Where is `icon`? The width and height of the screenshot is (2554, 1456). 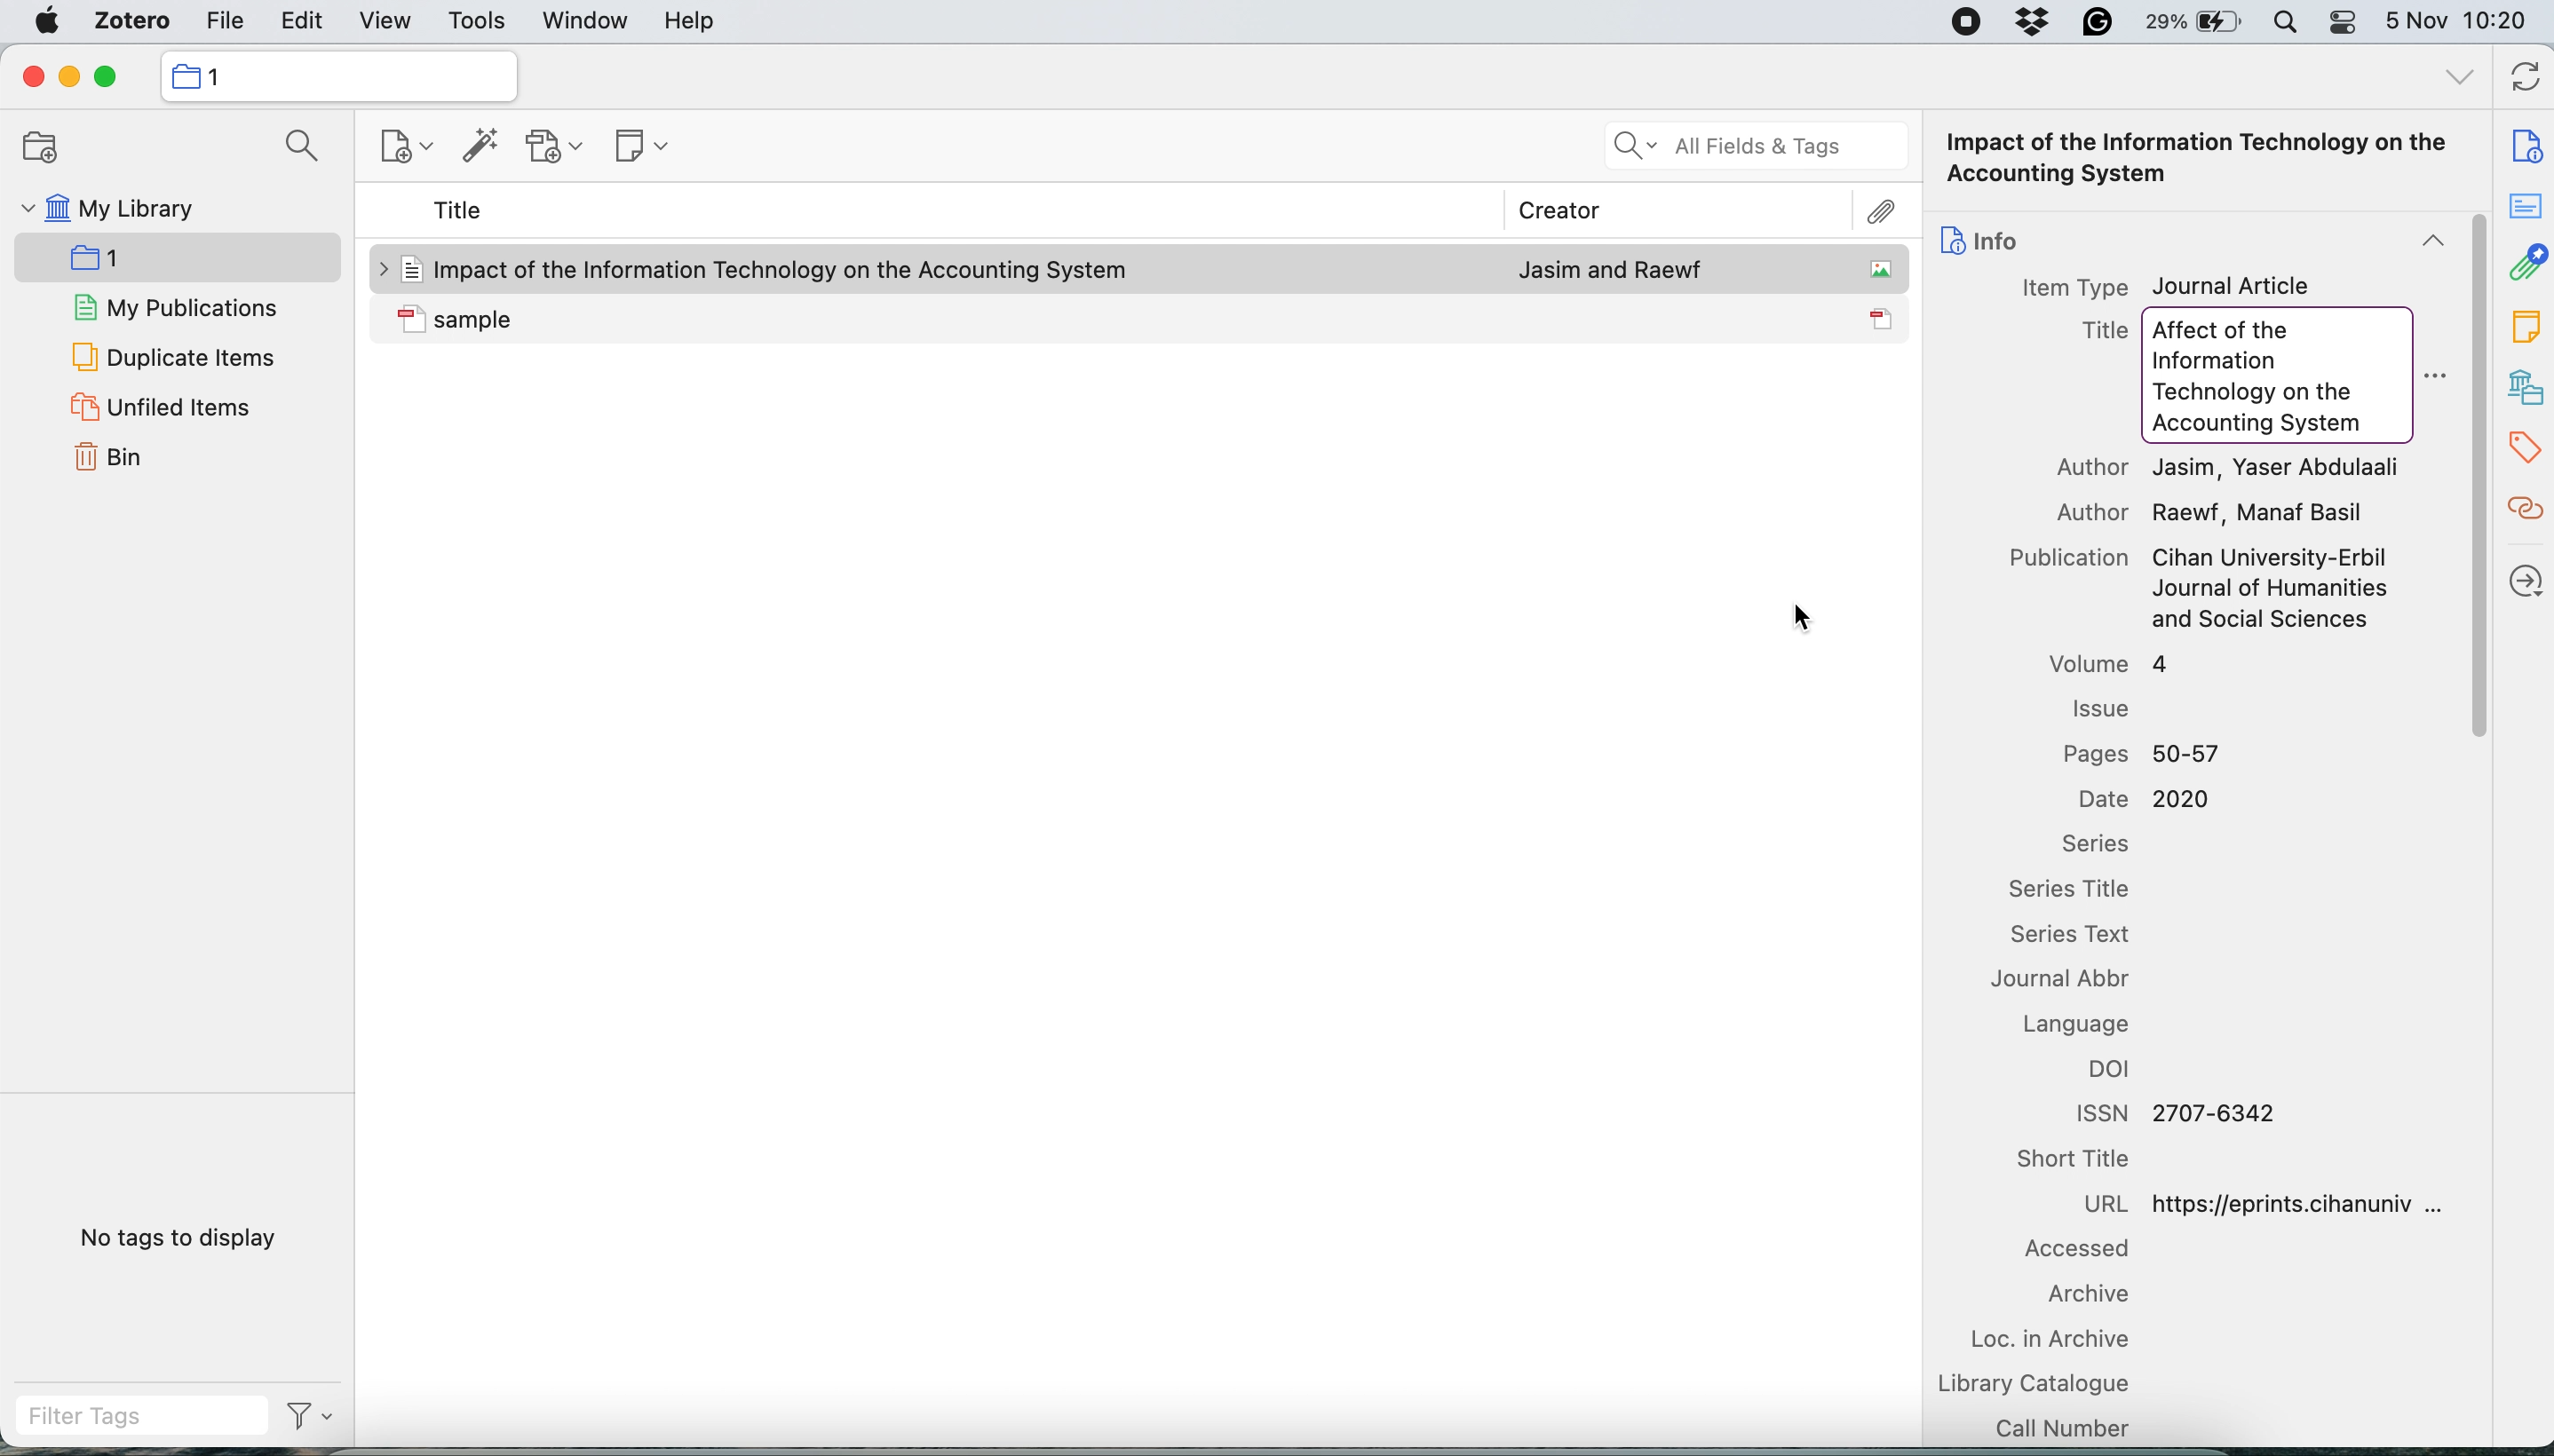
icon is located at coordinates (184, 76).